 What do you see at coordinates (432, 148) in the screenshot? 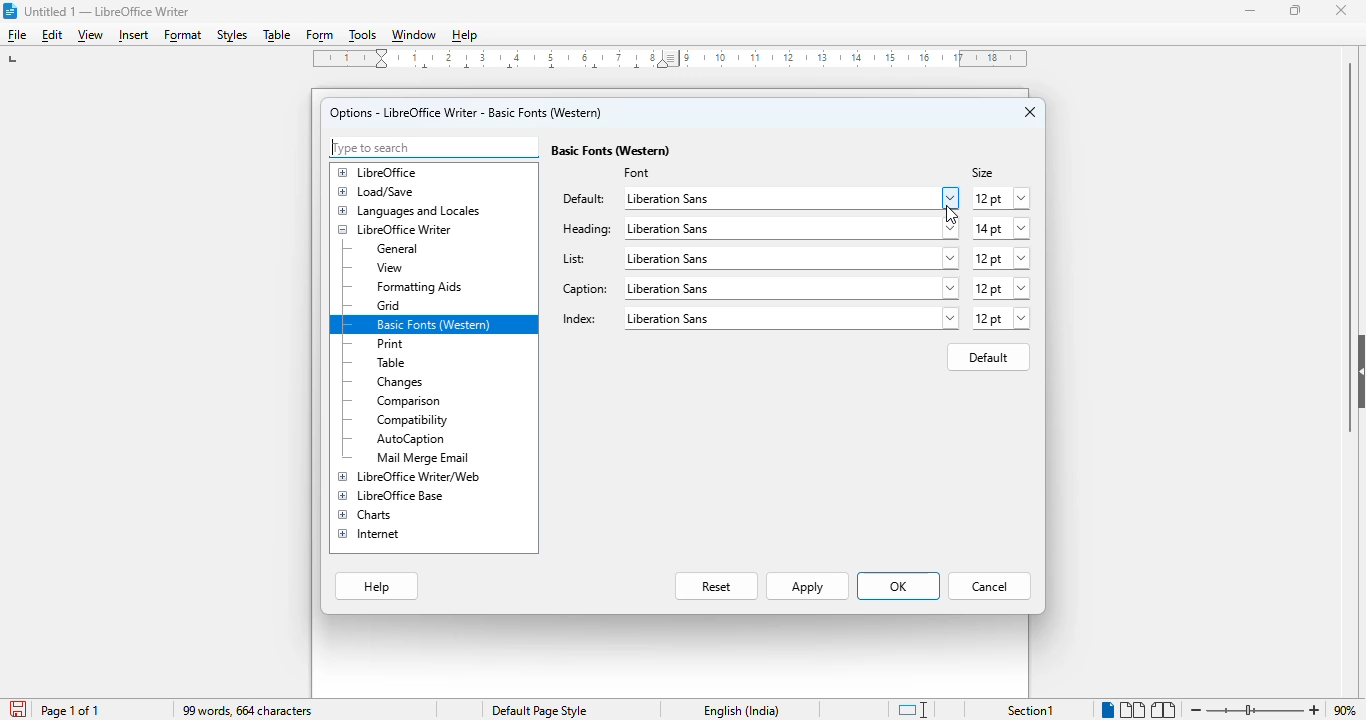
I see `type to search` at bounding box center [432, 148].